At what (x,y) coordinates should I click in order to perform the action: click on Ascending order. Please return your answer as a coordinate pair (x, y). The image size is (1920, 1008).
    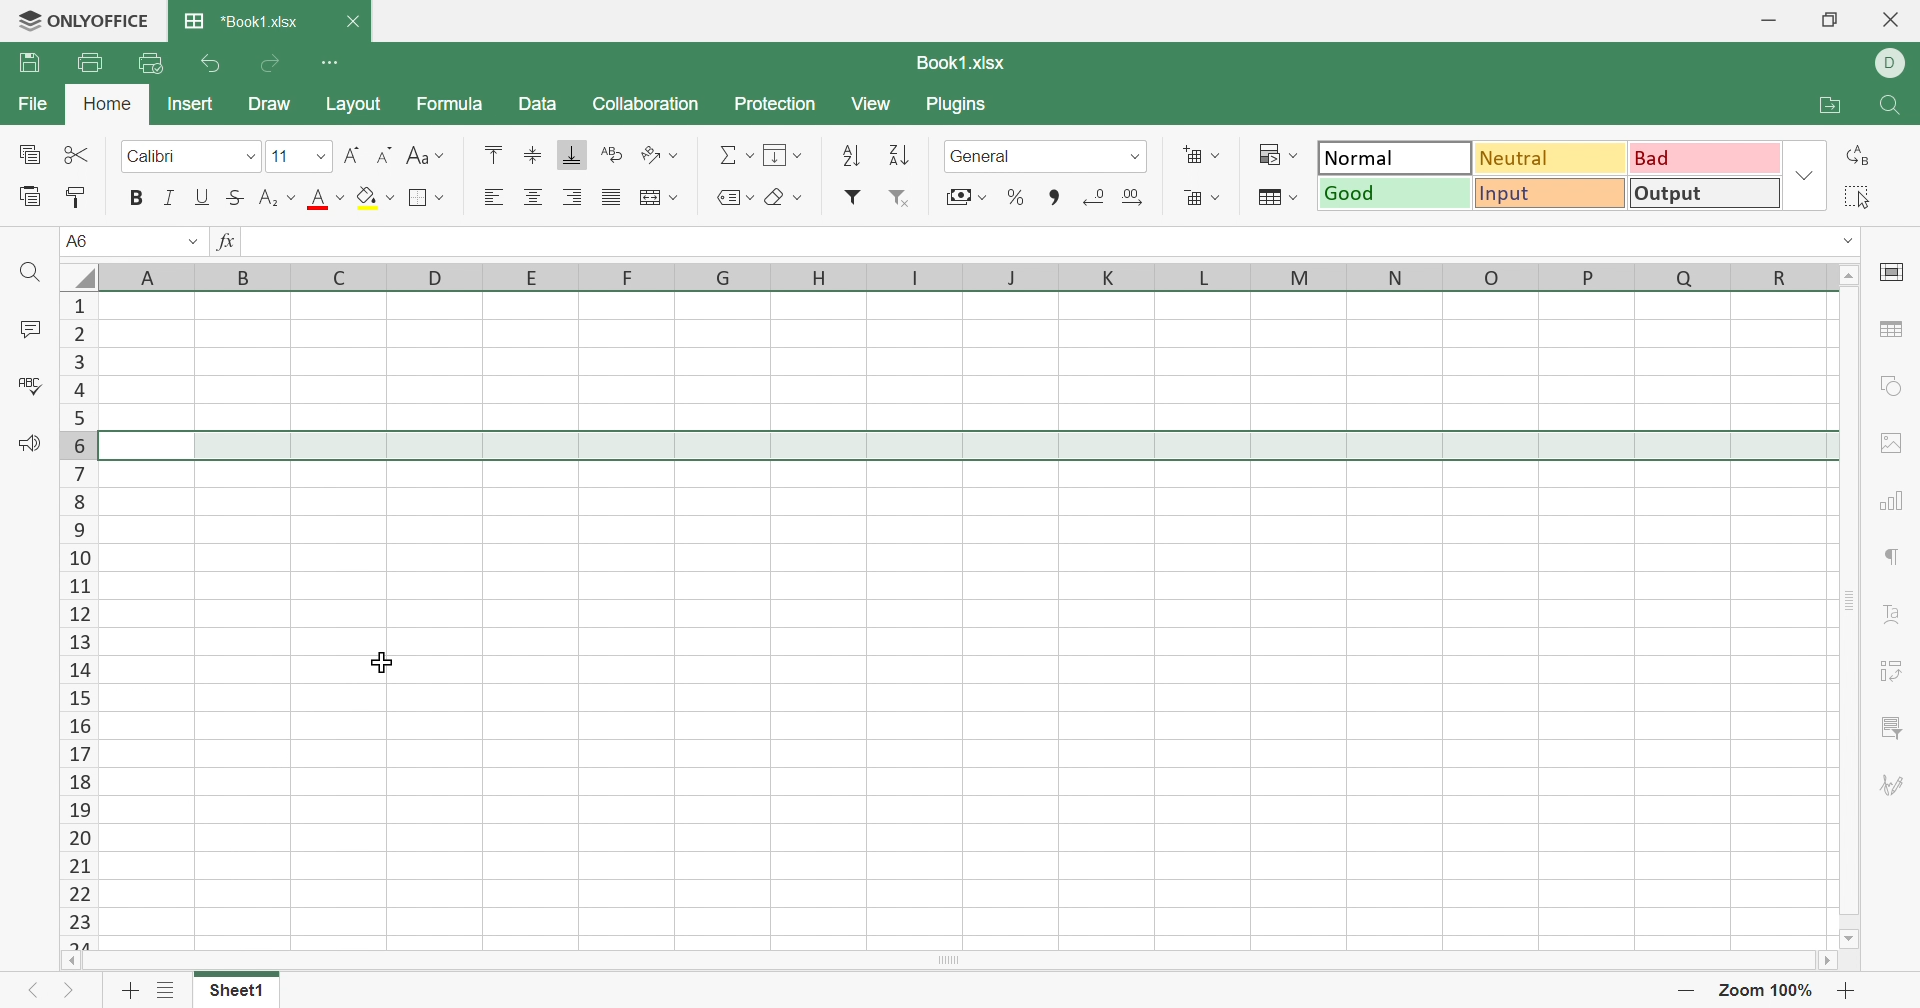
    Looking at the image, I should click on (851, 154).